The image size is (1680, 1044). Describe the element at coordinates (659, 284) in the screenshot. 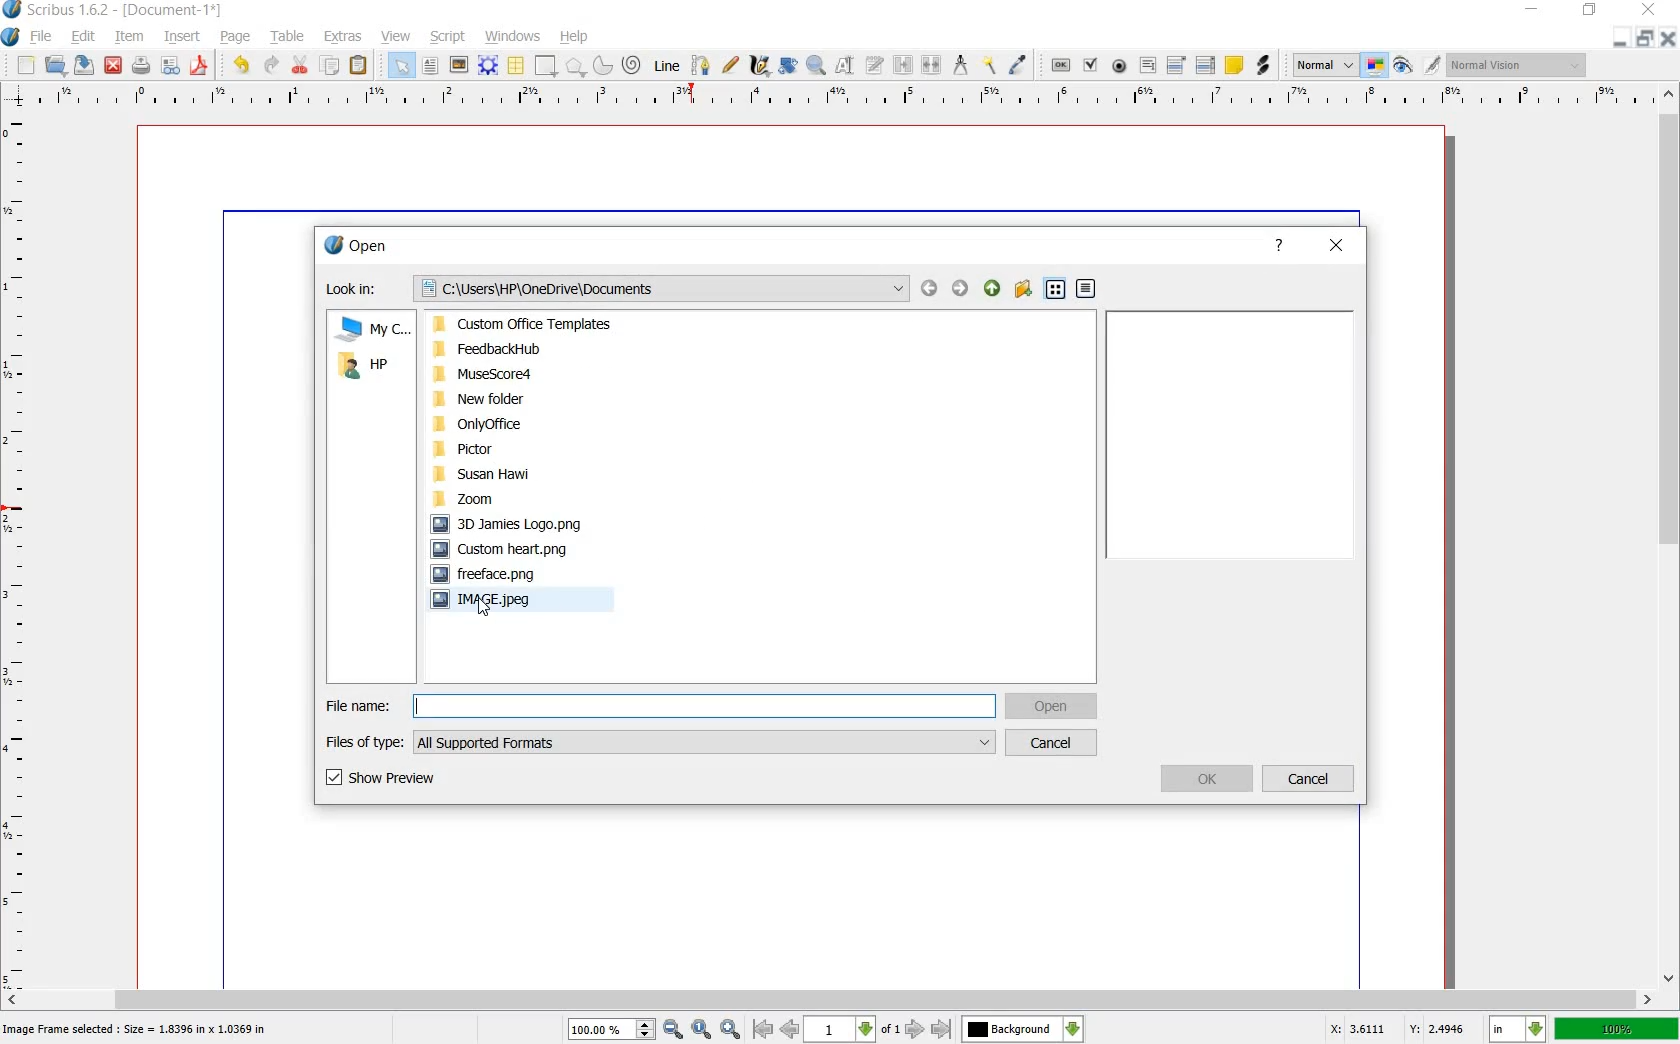

I see `Documents path` at that location.